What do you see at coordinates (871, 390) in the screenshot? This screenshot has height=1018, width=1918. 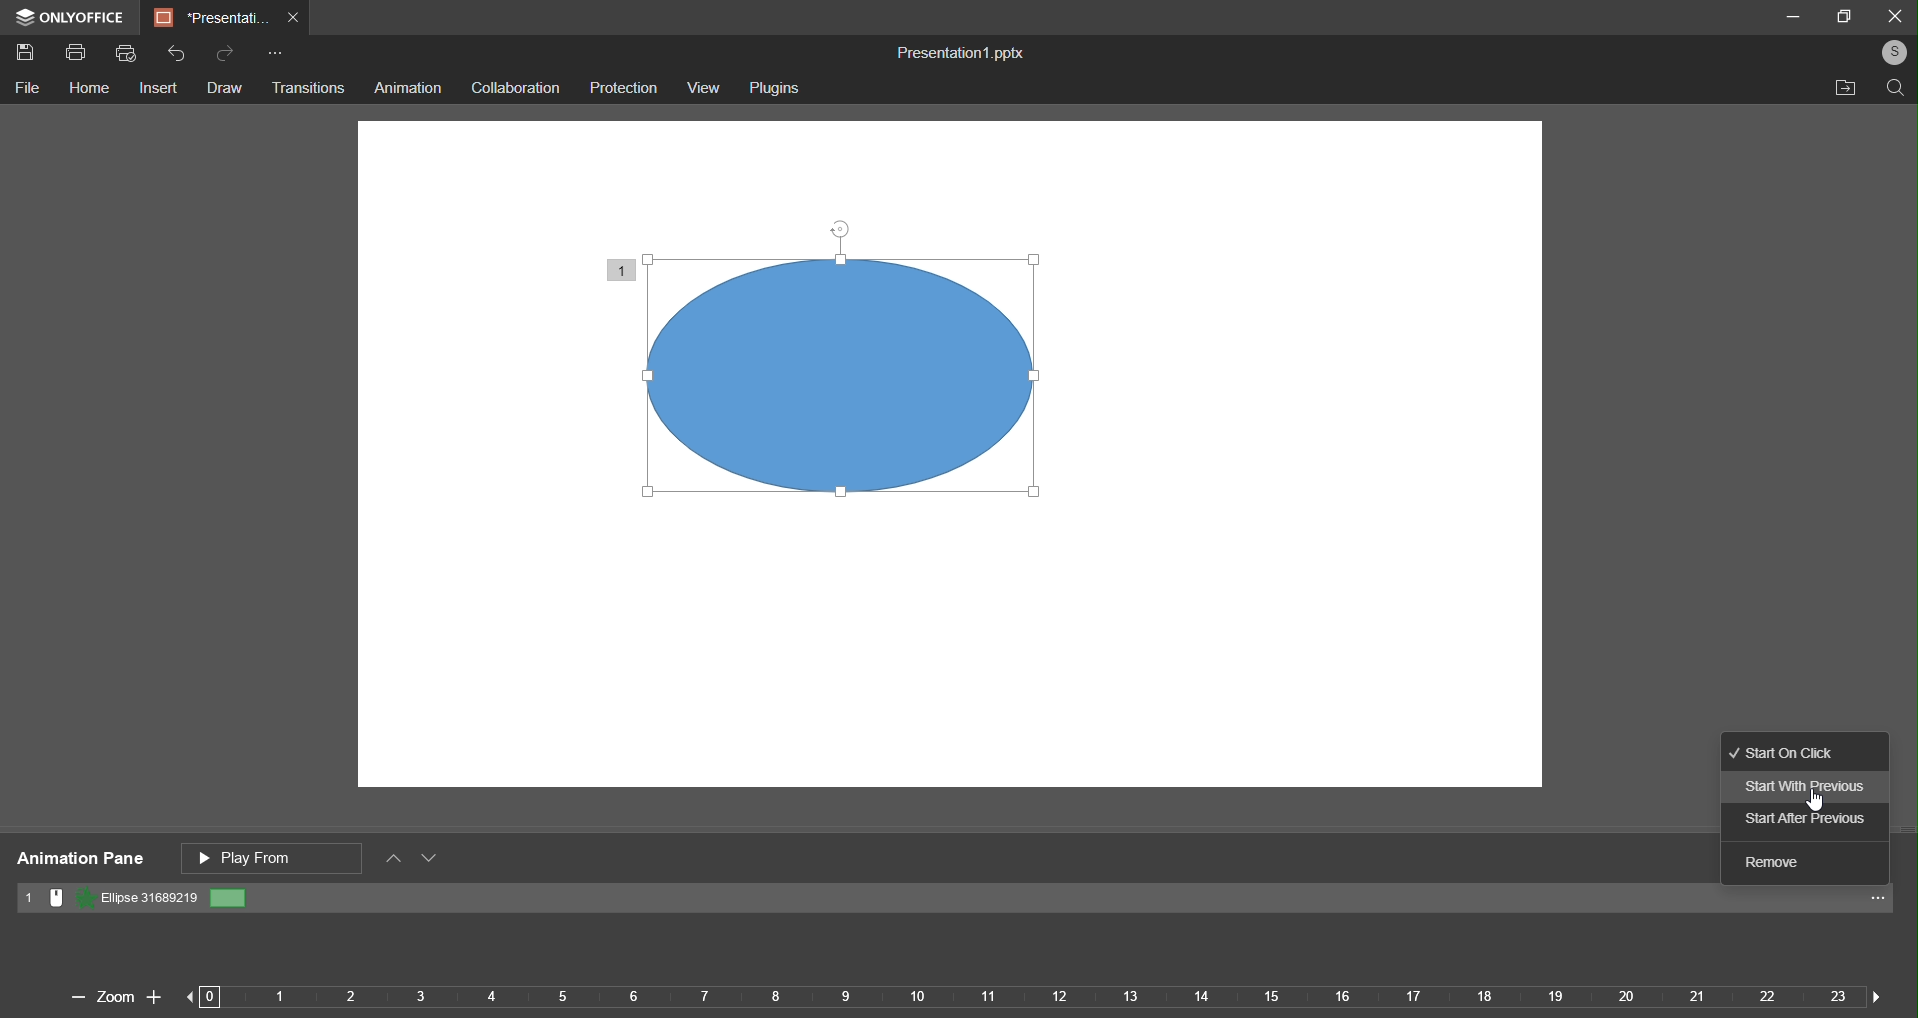 I see `object` at bounding box center [871, 390].